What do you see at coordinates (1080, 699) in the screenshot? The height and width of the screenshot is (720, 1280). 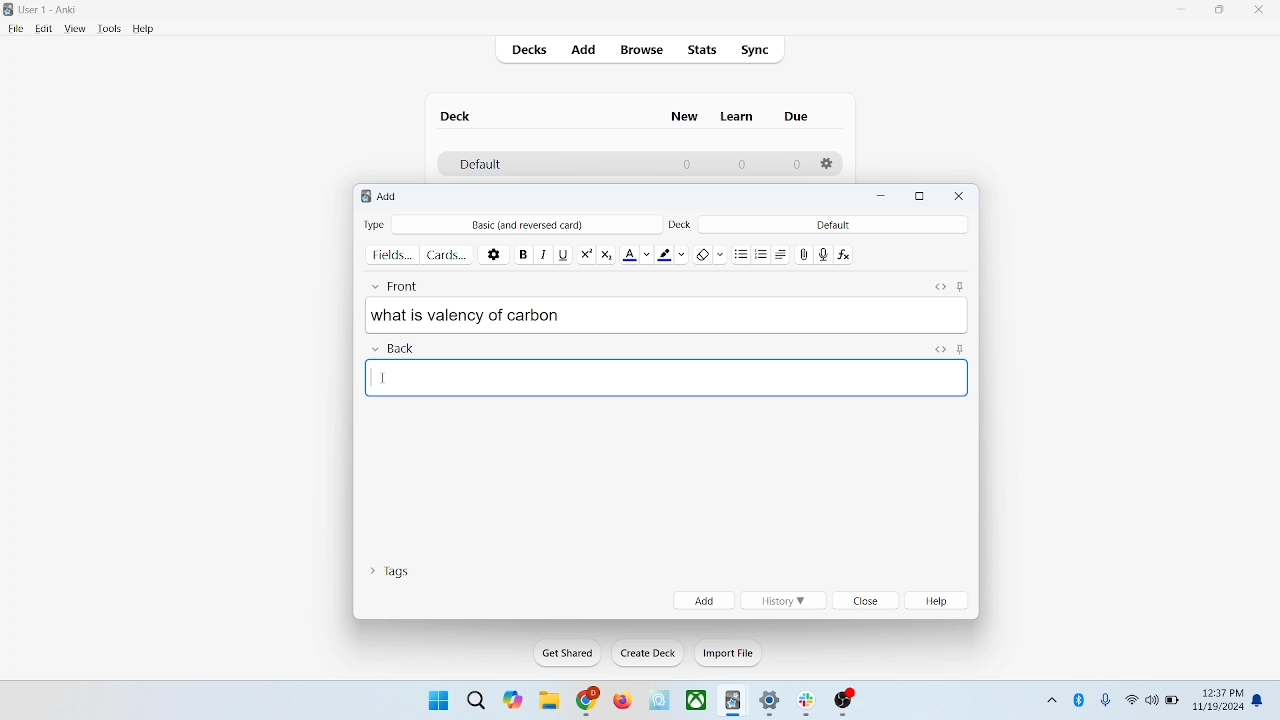 I see `bluetooth` at bounding box center [1080, 699].